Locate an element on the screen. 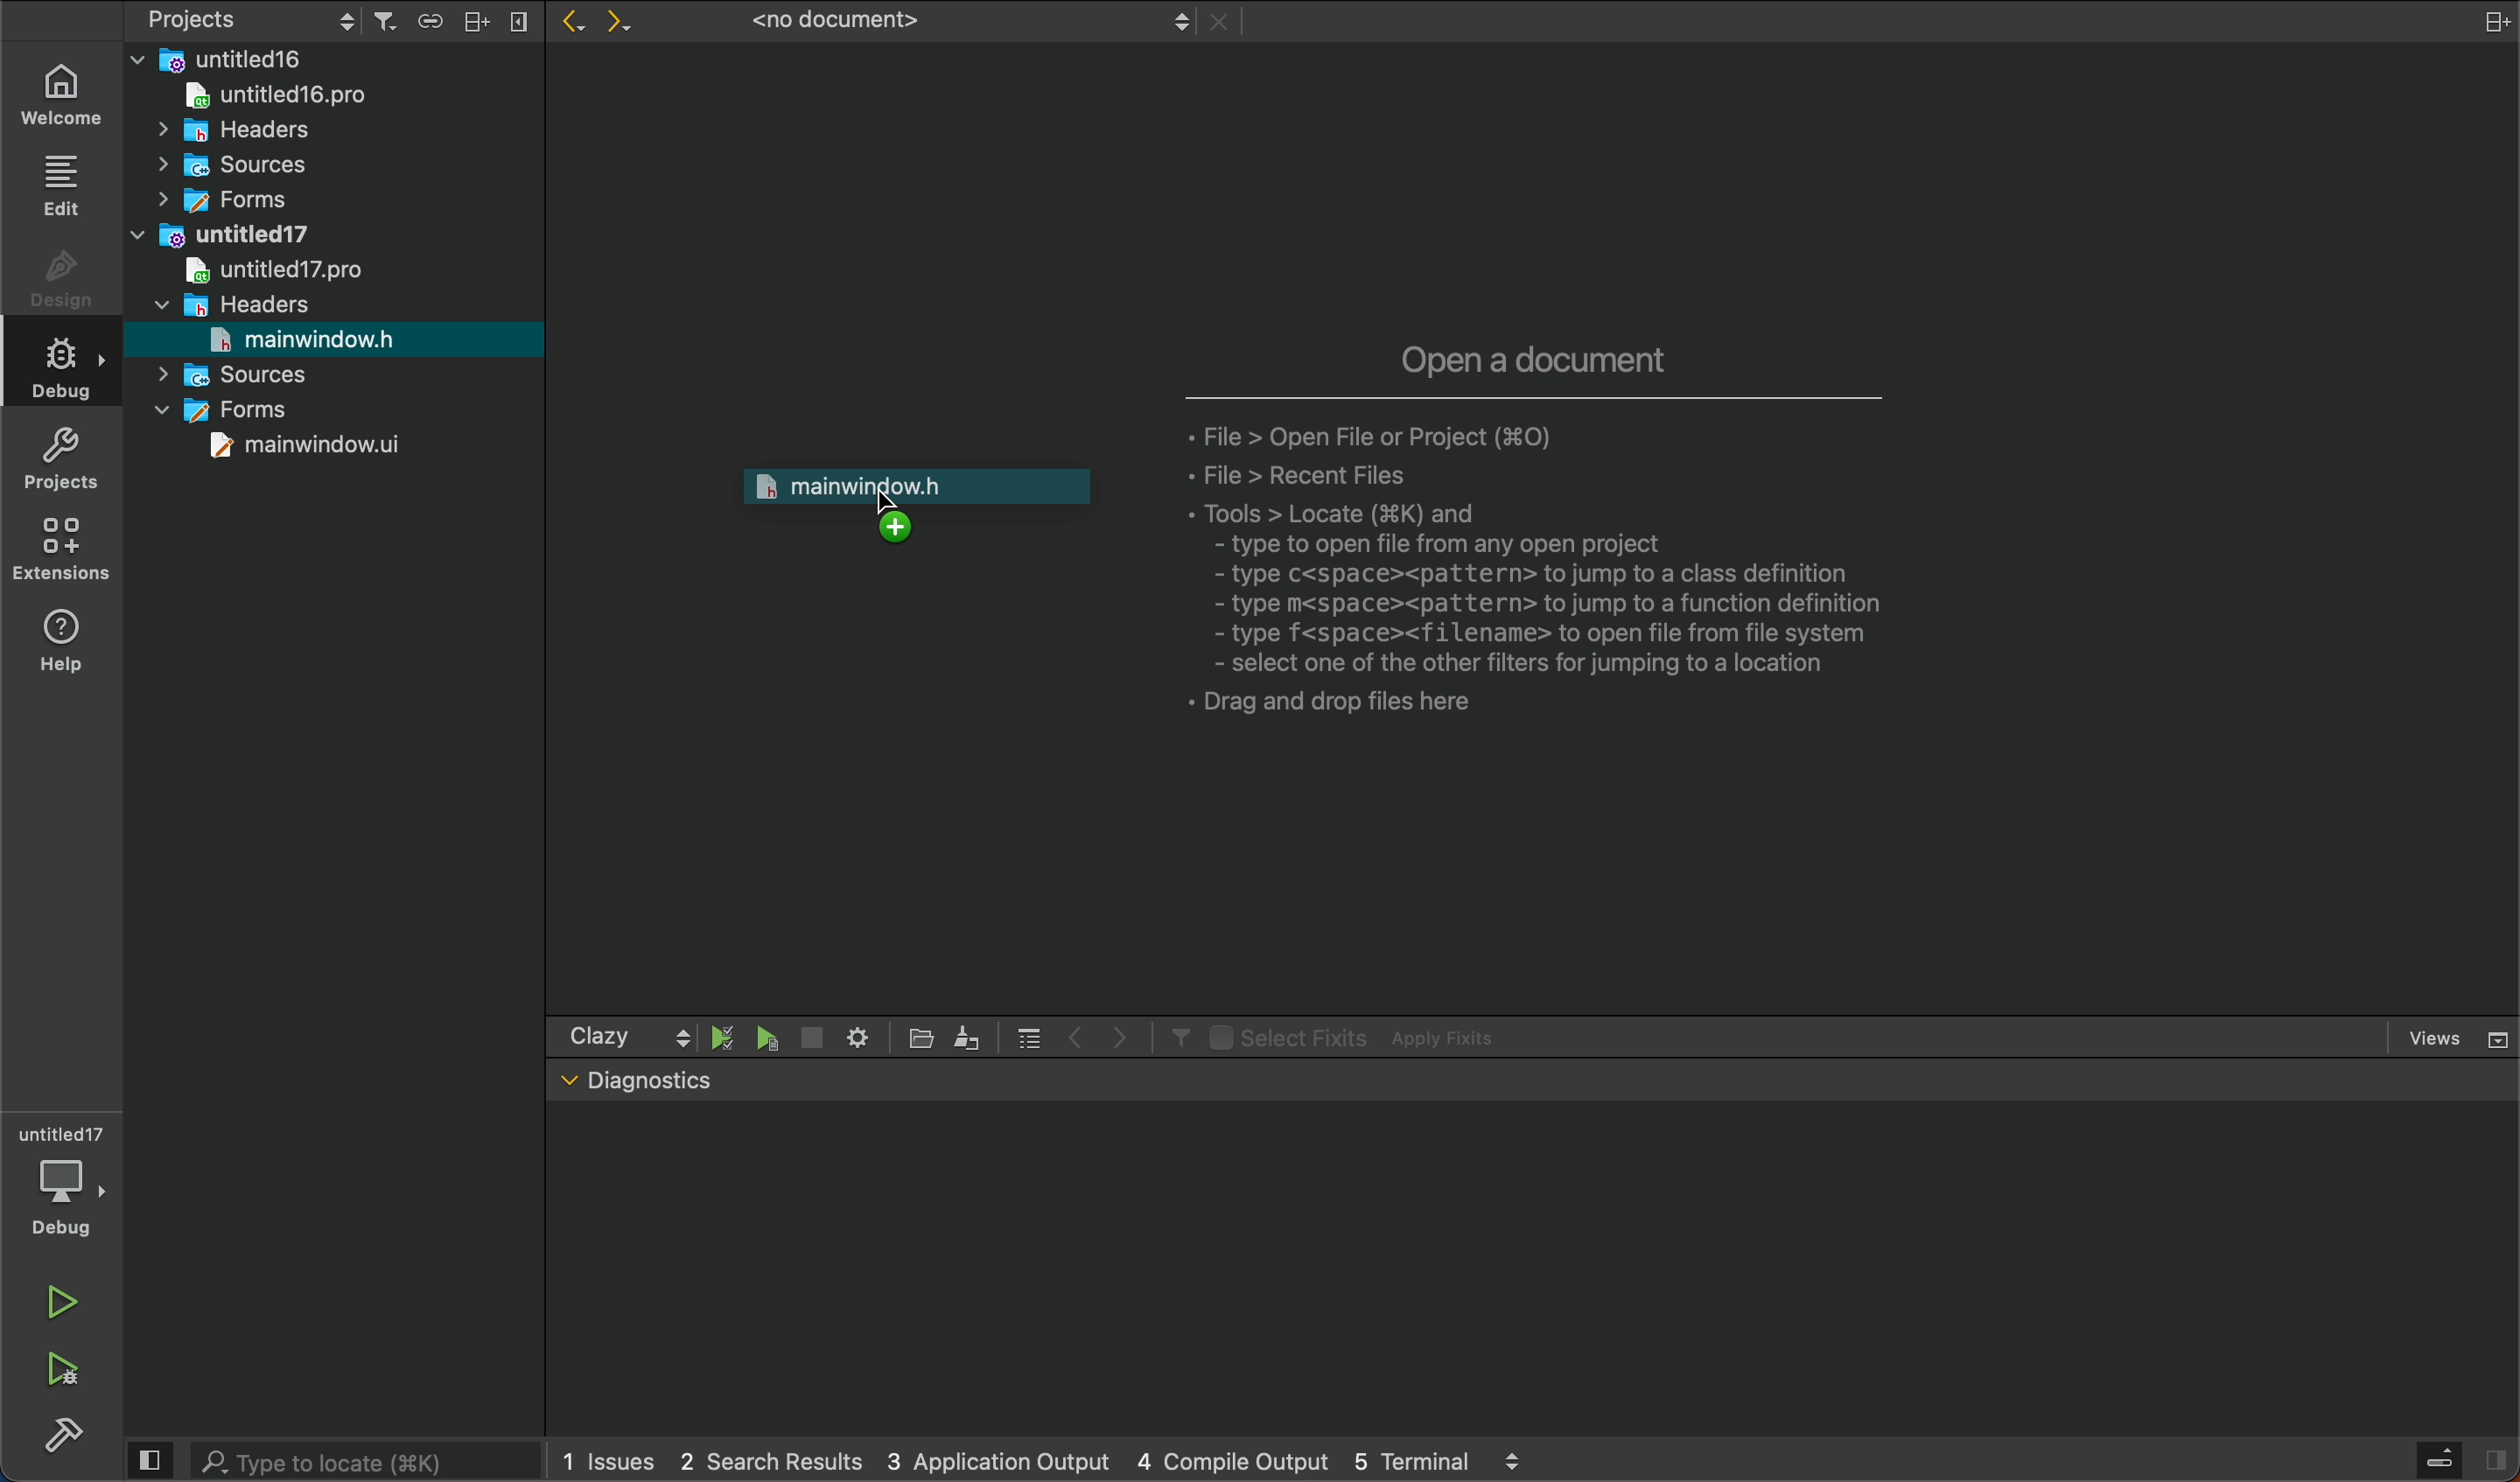 This screenshot has height=1482, width=2520. Select fixits is located at coordinates (1285, 1036).